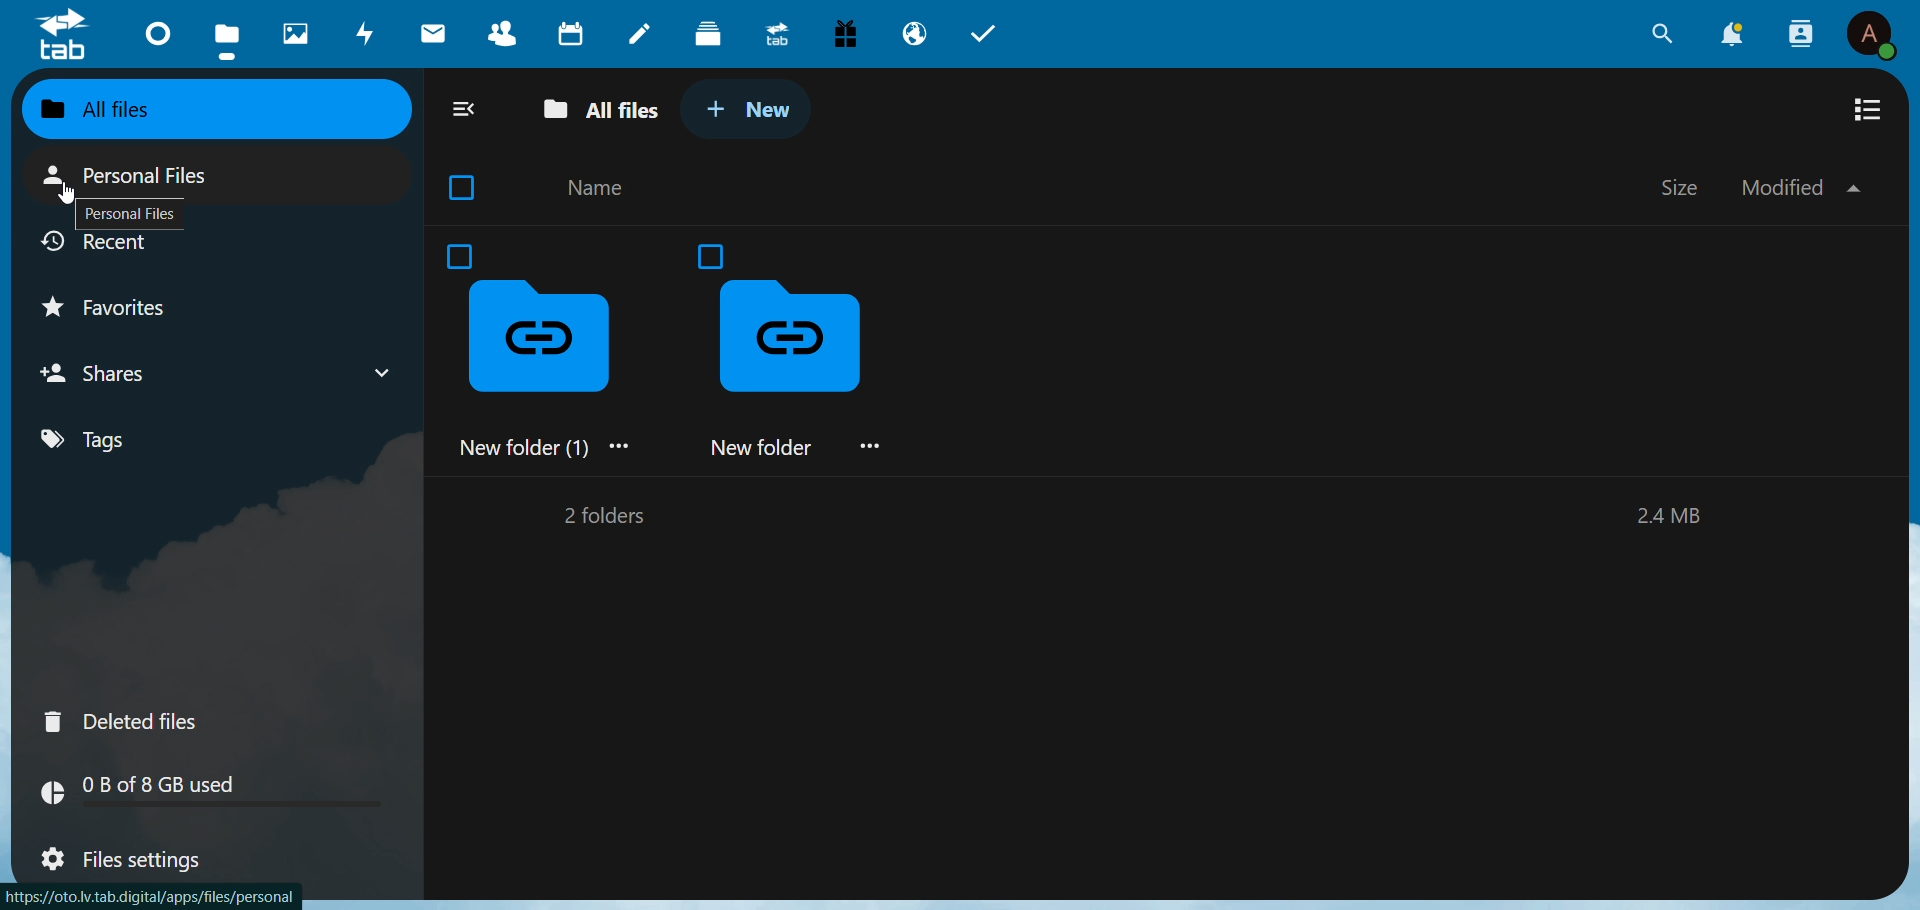  I want to click on contact, so click(499, 31).